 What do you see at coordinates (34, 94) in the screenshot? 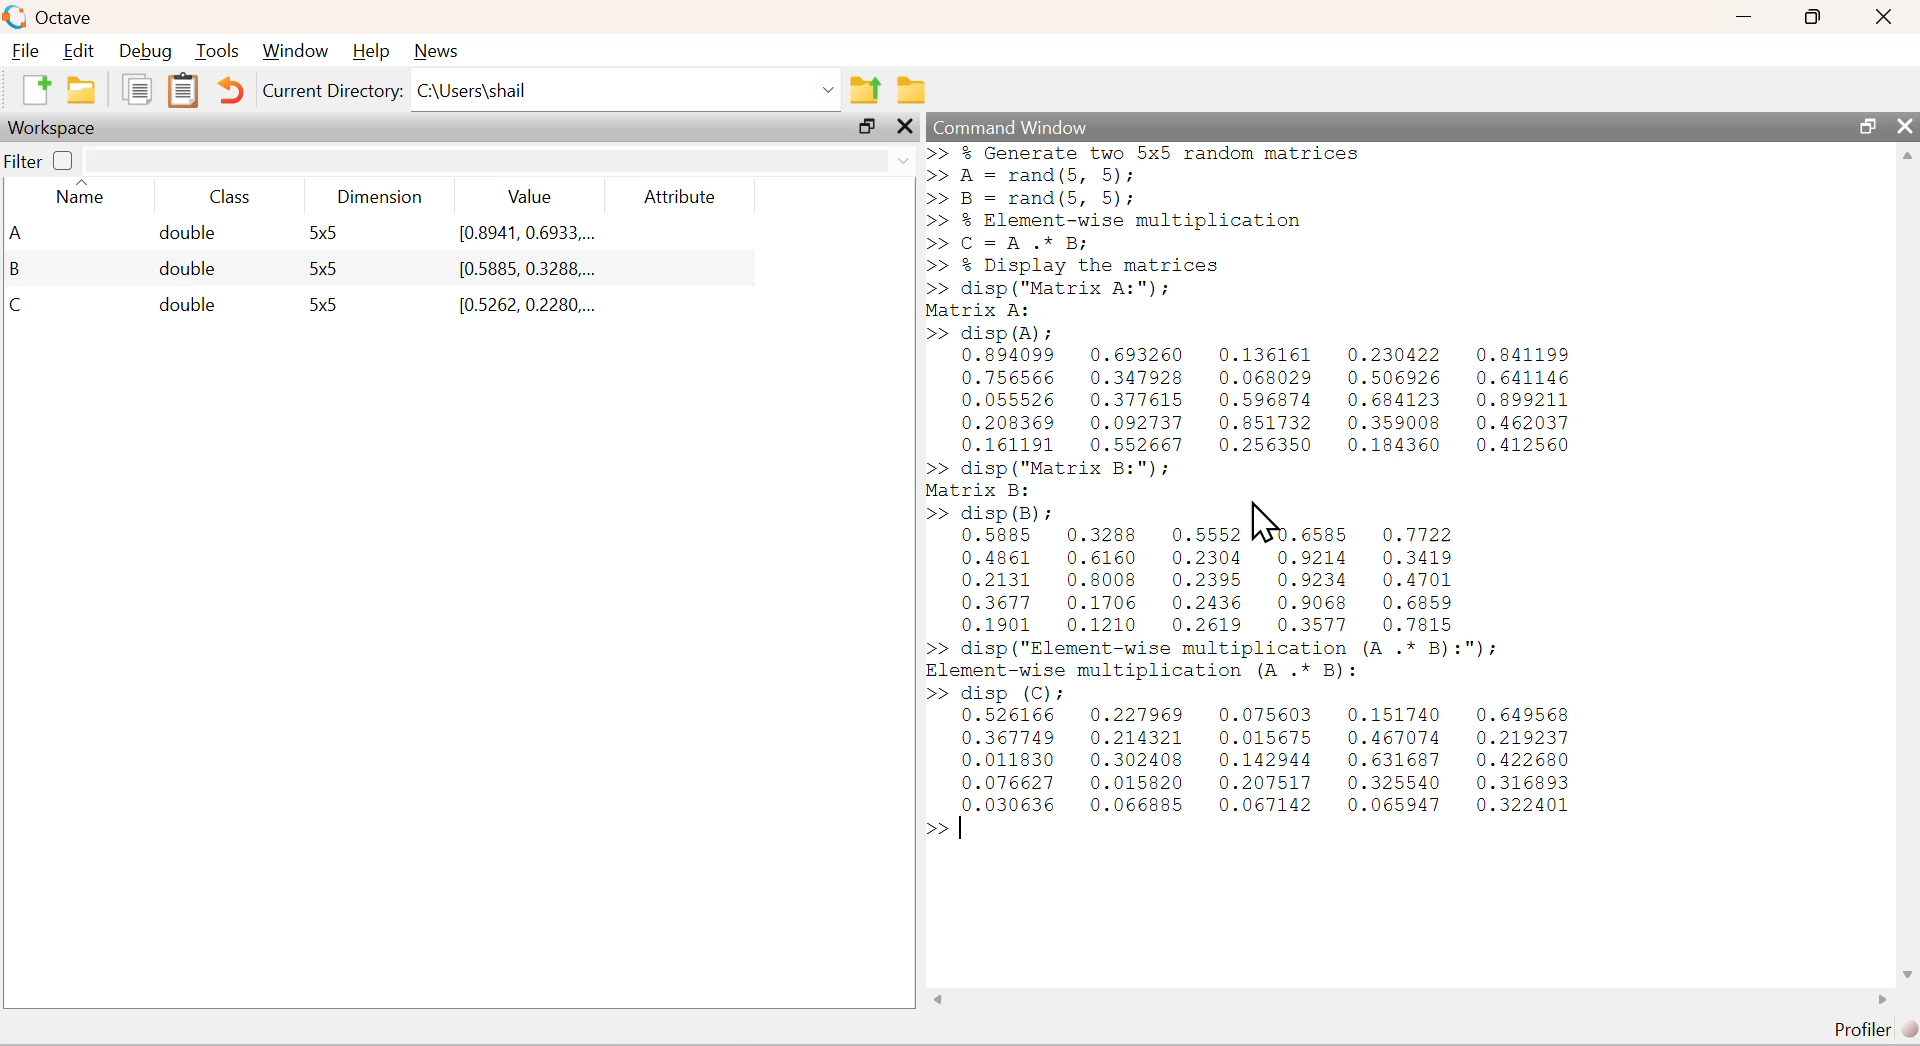
I see `New script` at bounding box center [34, 94].